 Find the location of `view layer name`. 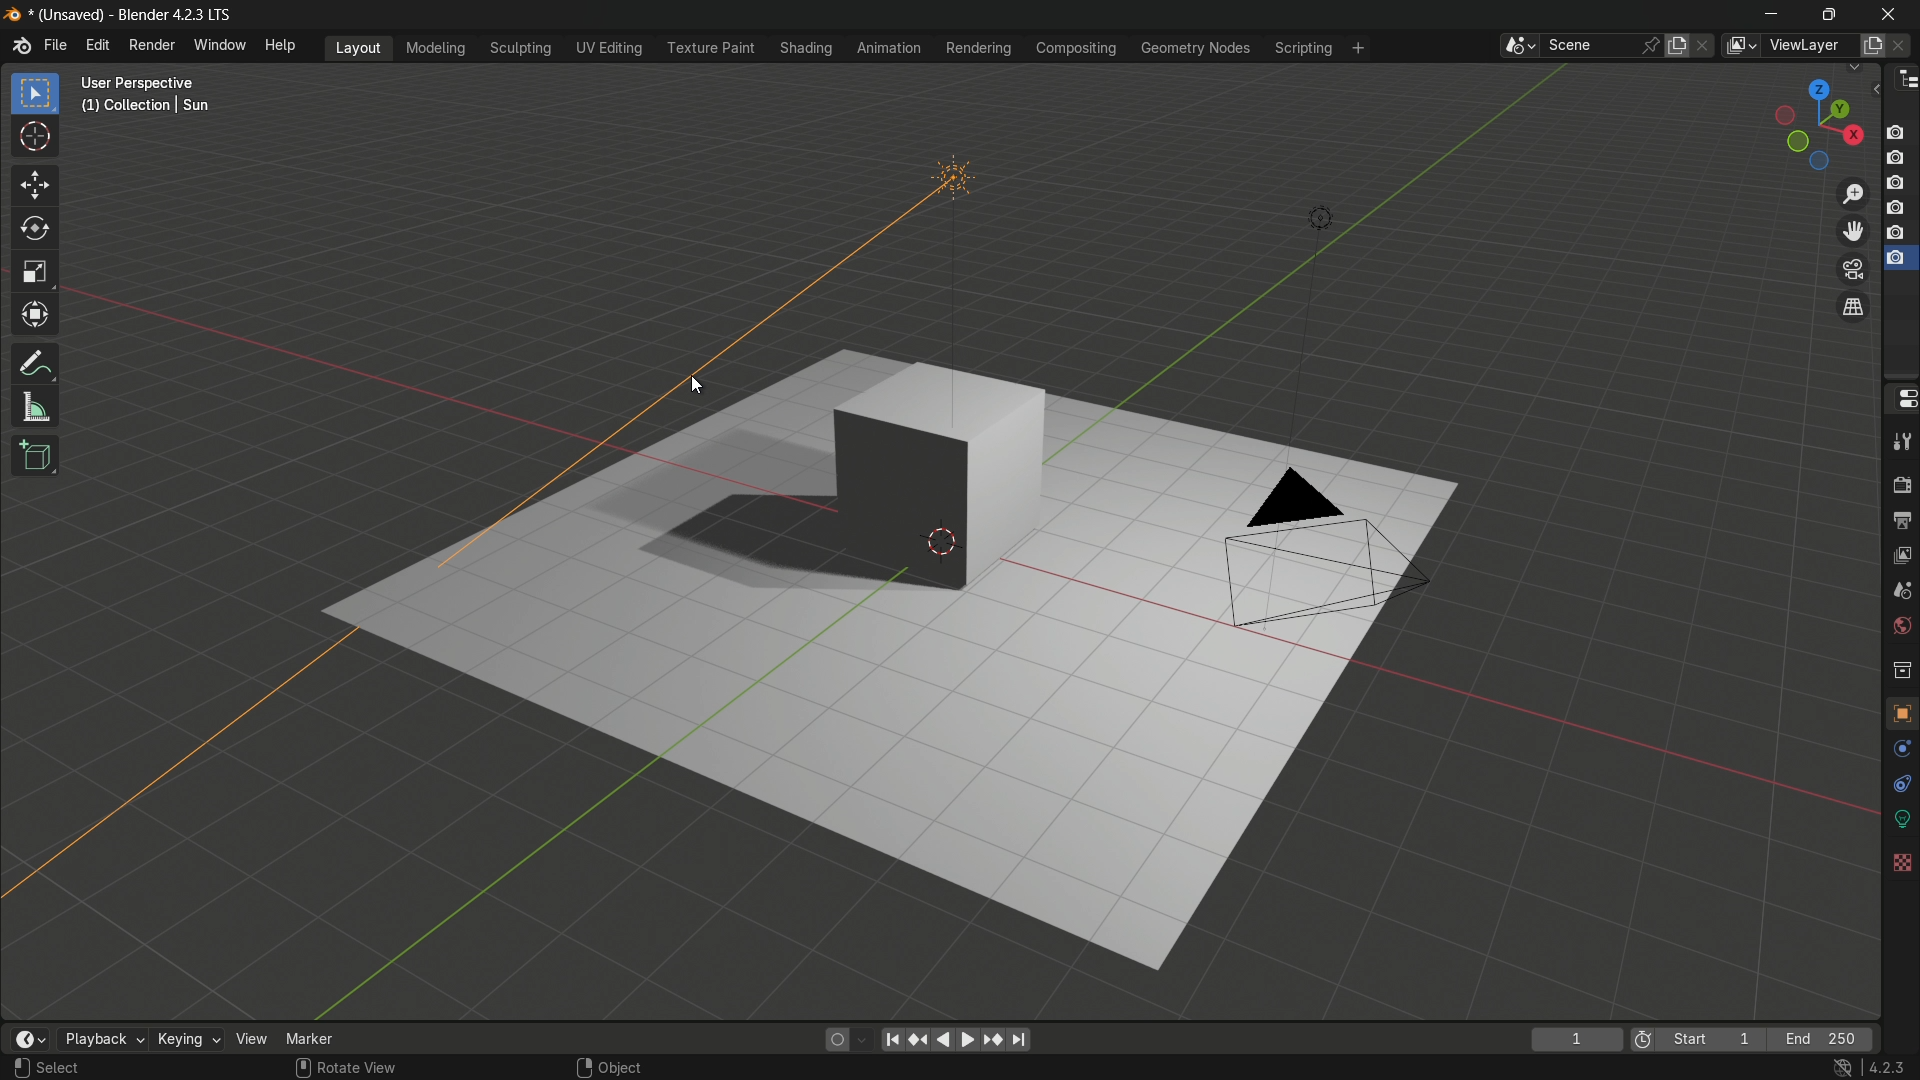

view layer name is located at coordinates (1810, 46).